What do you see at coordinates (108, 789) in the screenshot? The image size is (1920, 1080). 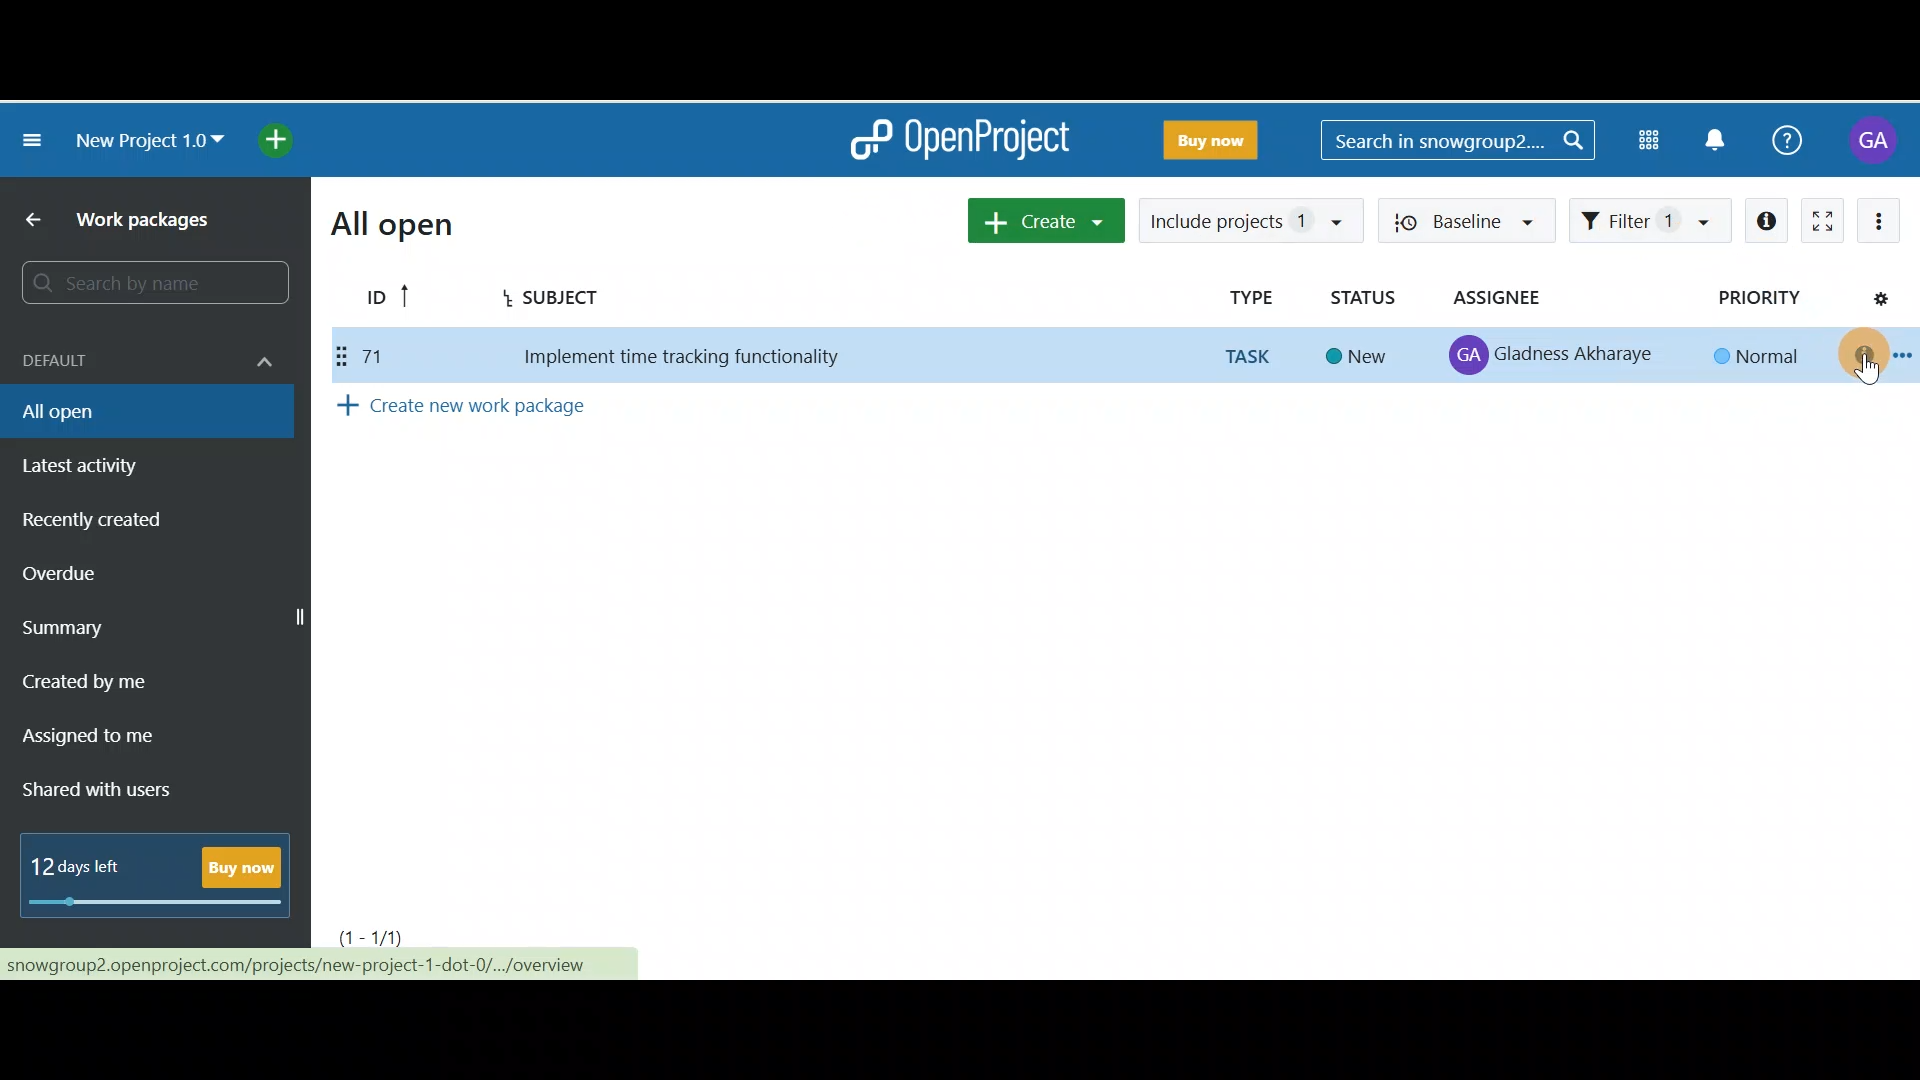 I see `Shared with users` at bounding box center [108, 789].